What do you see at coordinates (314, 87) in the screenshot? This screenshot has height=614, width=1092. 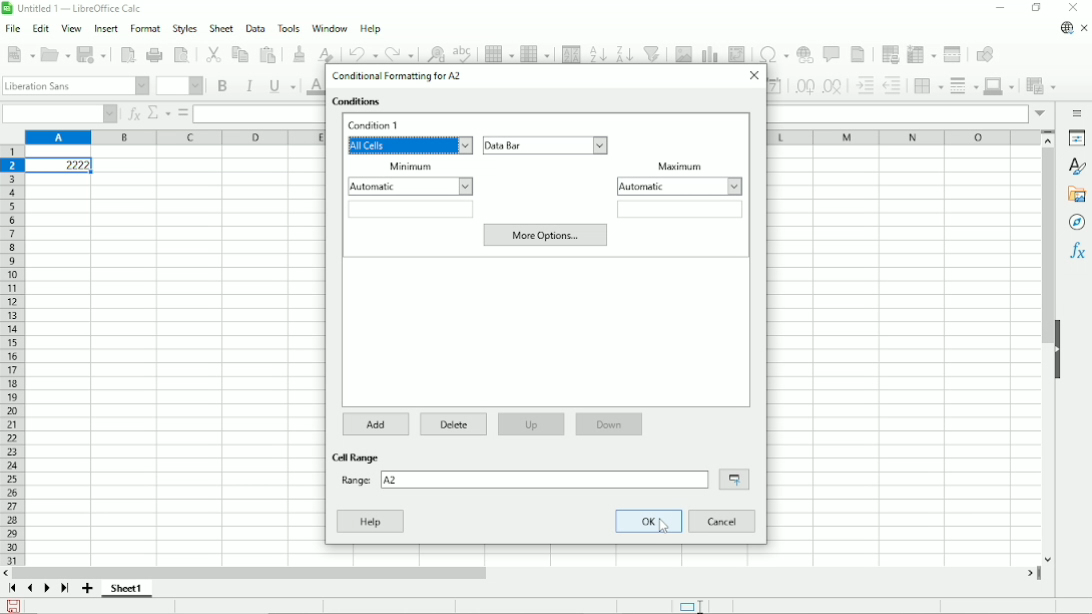 I see `Text color` at bounding box center [314, 87].